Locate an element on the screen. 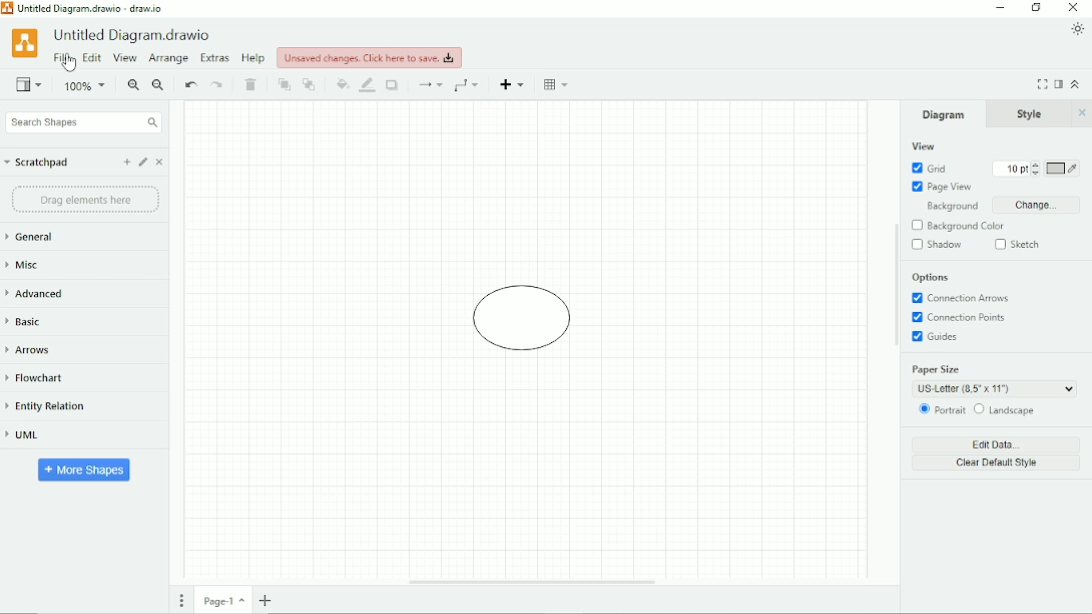 The height and width of the screenshot is (614, 1092). Pages is located at coordinates (182, 602).